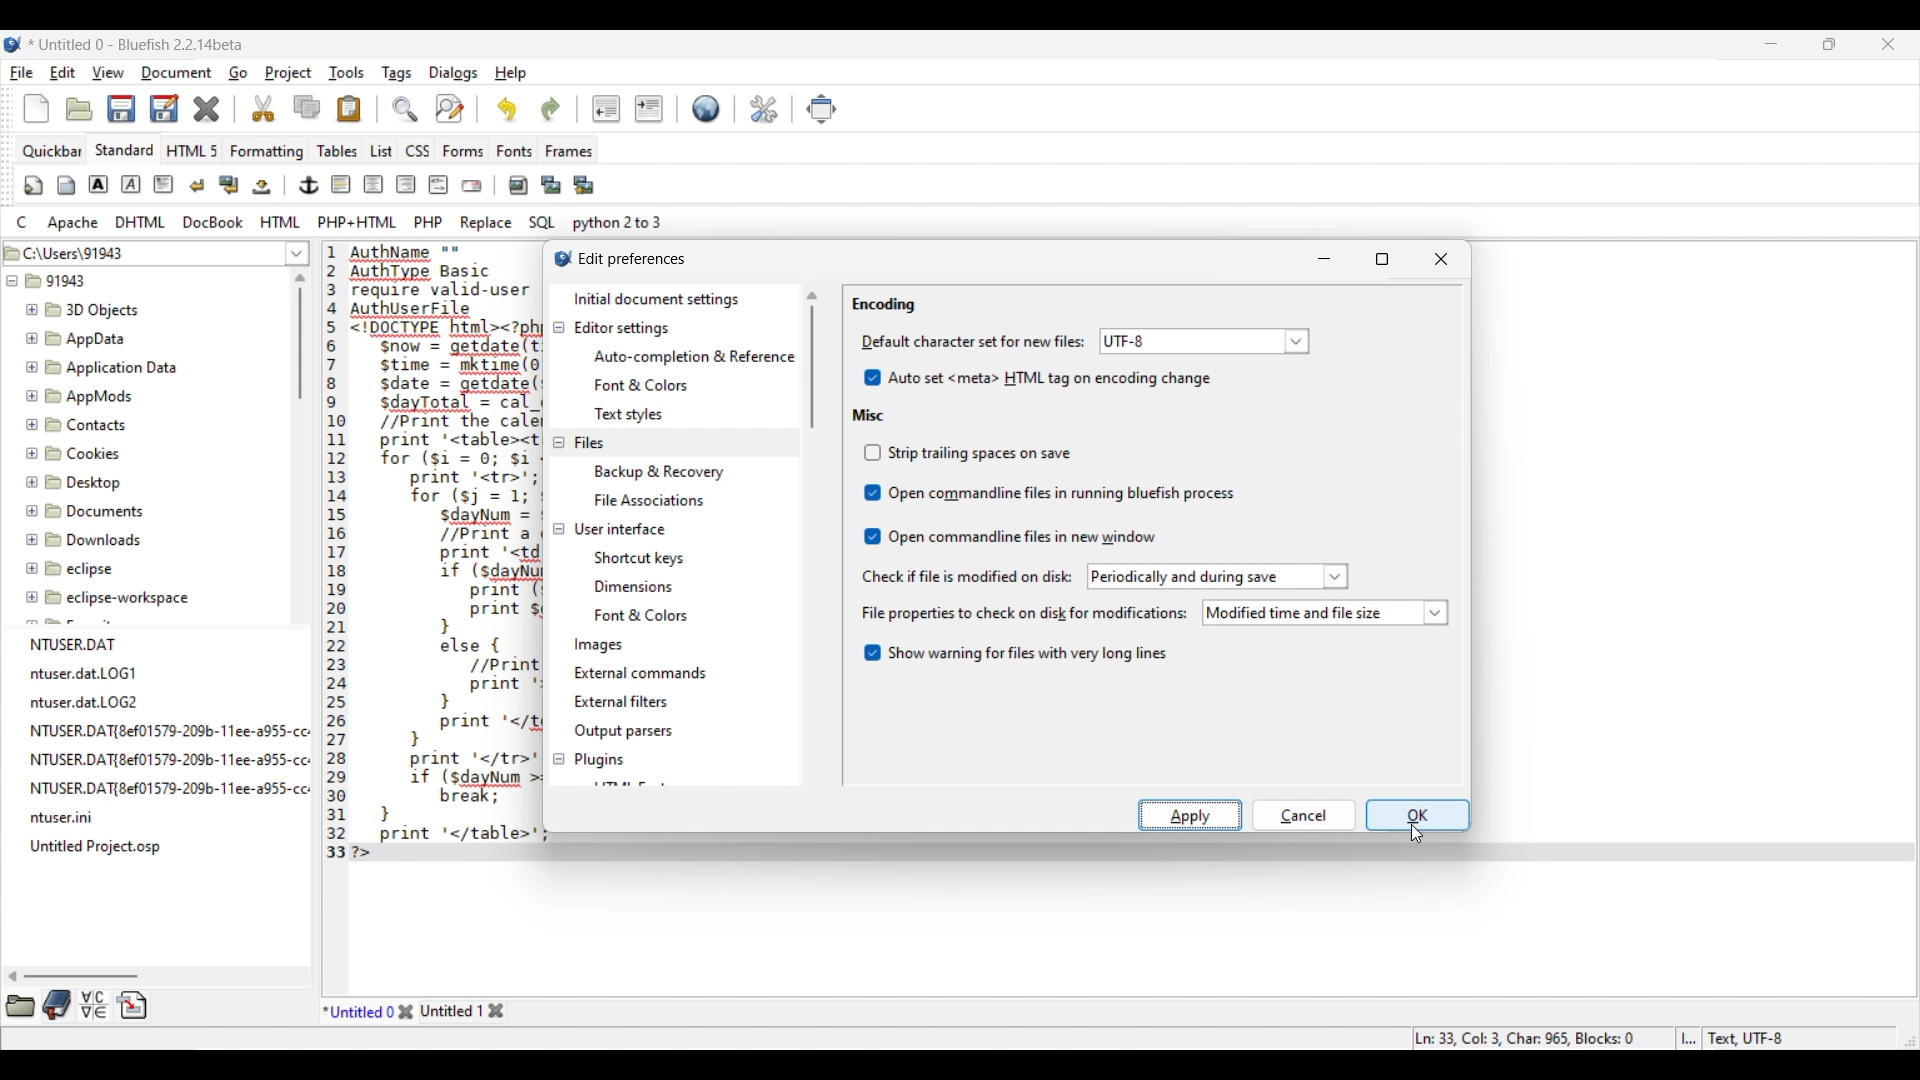 The height and width of the screenshot is (1080, 1920). I want to click on Compyter code options, so click(339, 222).